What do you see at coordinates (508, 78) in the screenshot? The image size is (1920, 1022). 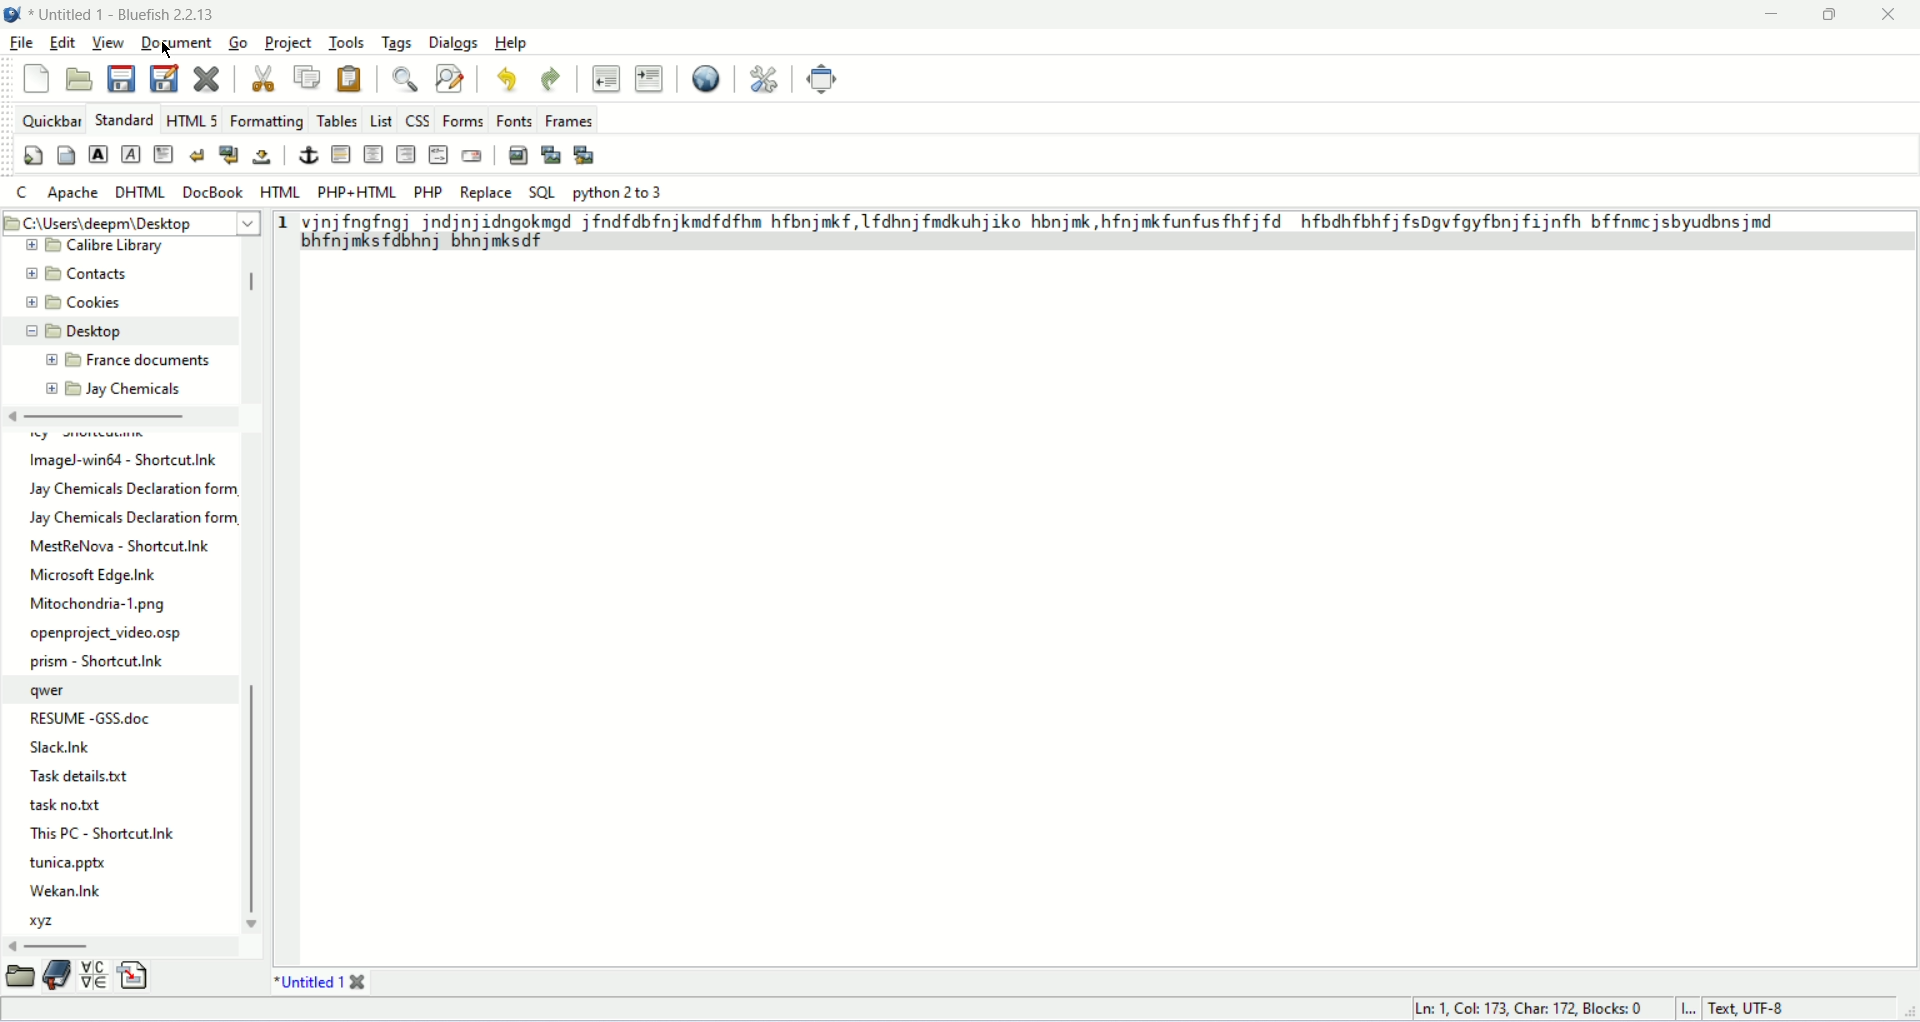 I see `undo` at bounding box center [508, 78].